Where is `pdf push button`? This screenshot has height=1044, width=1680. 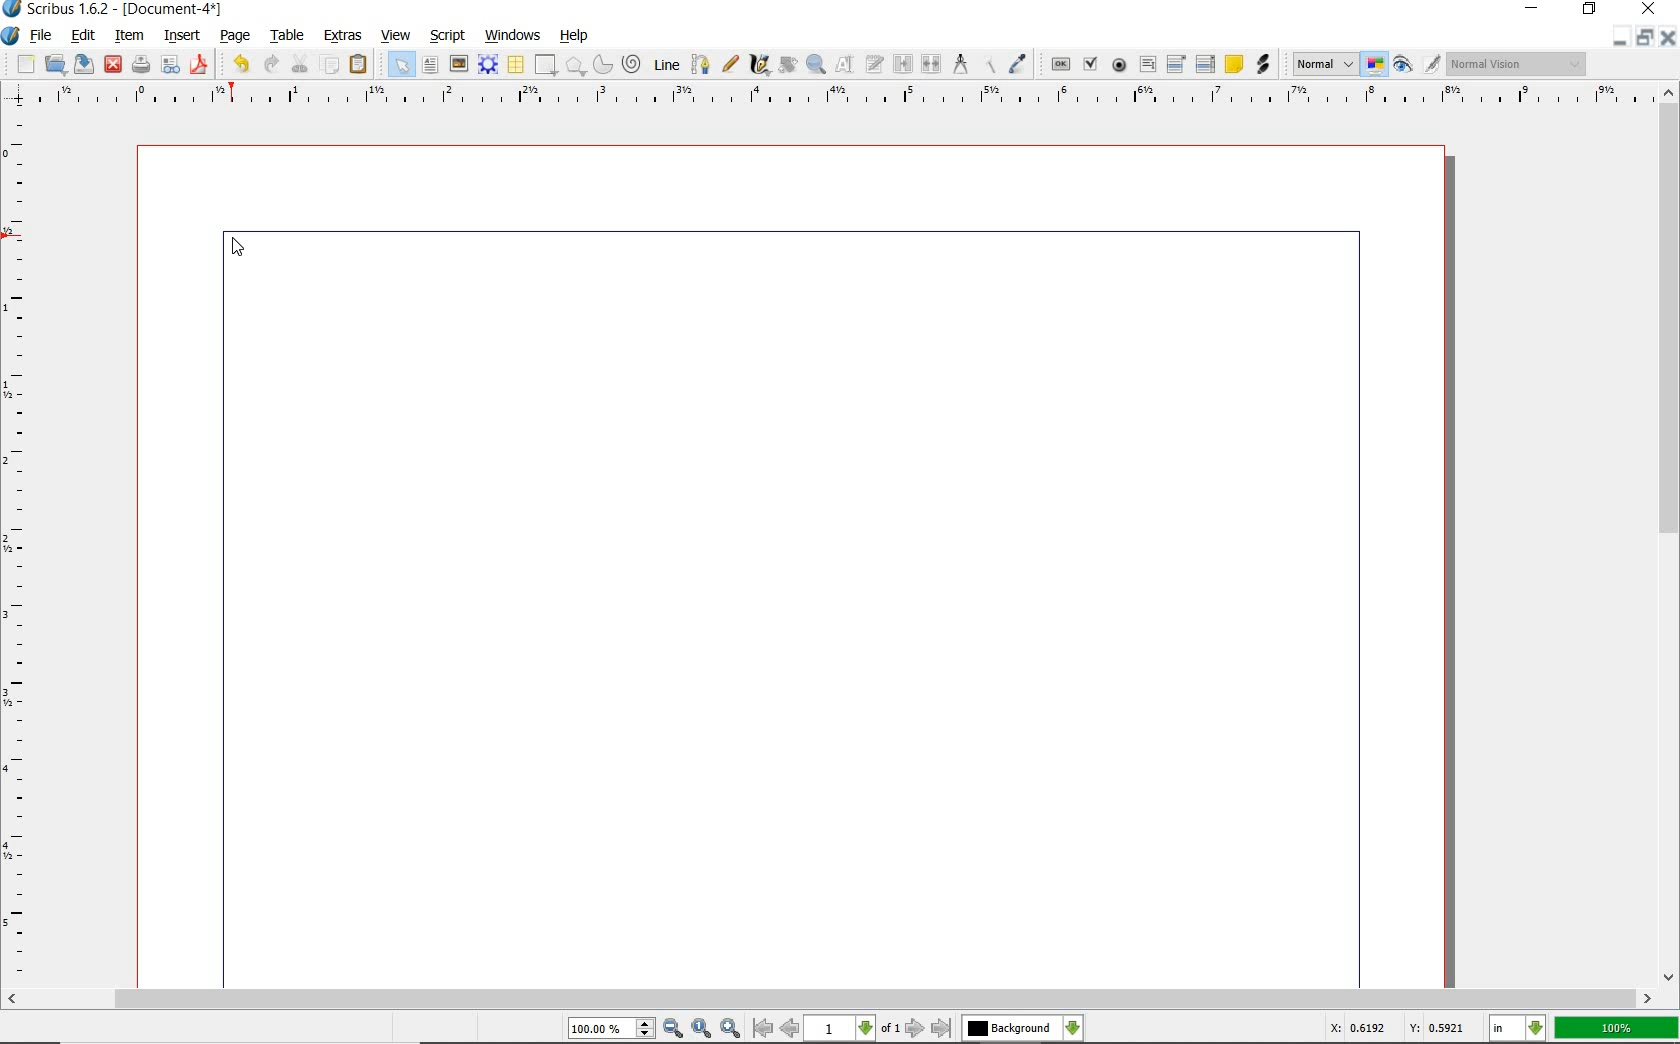 pdf push button is located at coordinates (1057, 63).